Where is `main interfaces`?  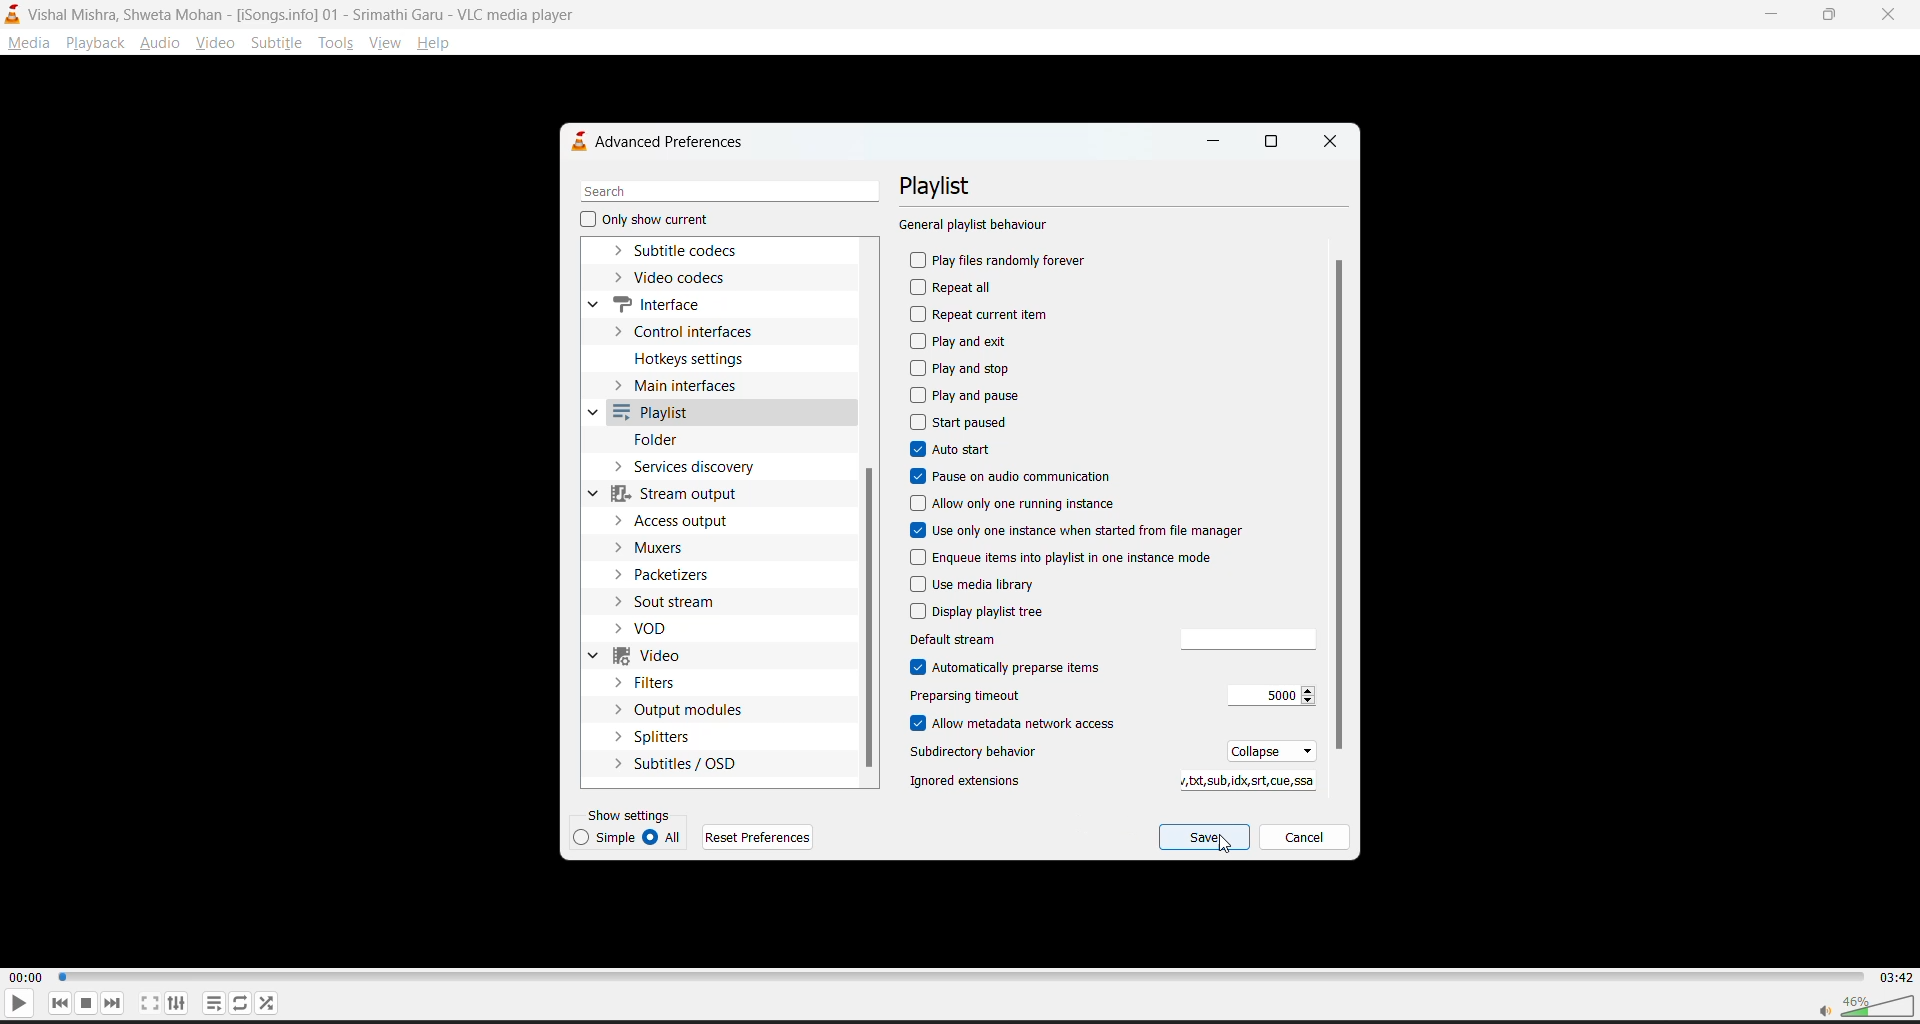 main interfaces is located at coordinates (684, 388).